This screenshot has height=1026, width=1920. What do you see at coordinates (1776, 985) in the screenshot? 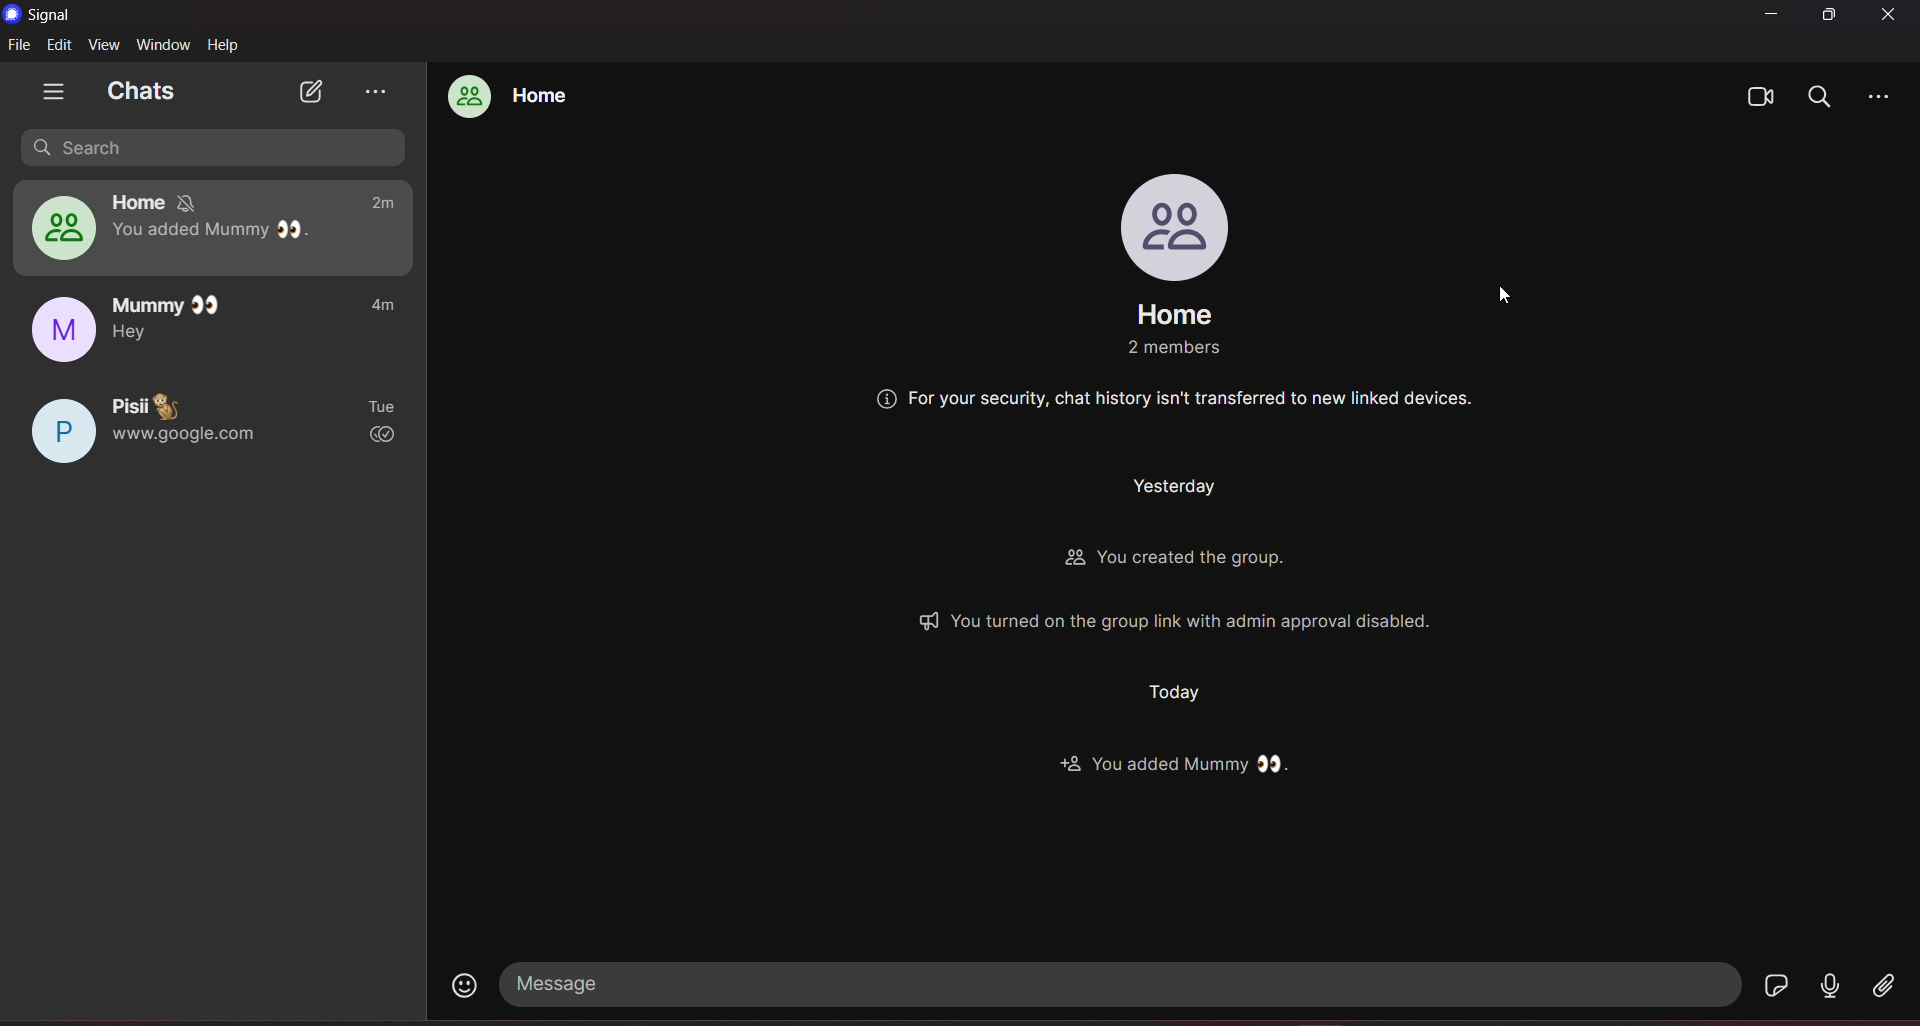
I see `stickers` at bounding box center [1776, 985].